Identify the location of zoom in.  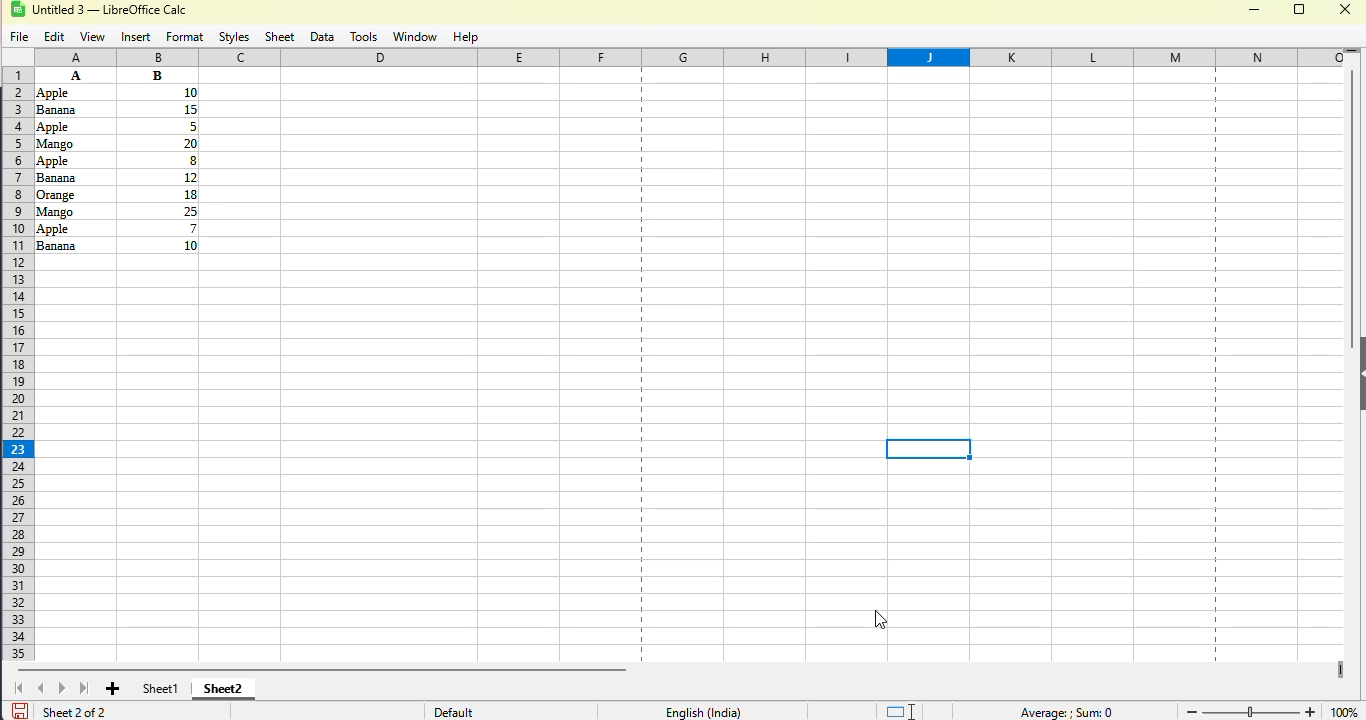
(1311, 710).